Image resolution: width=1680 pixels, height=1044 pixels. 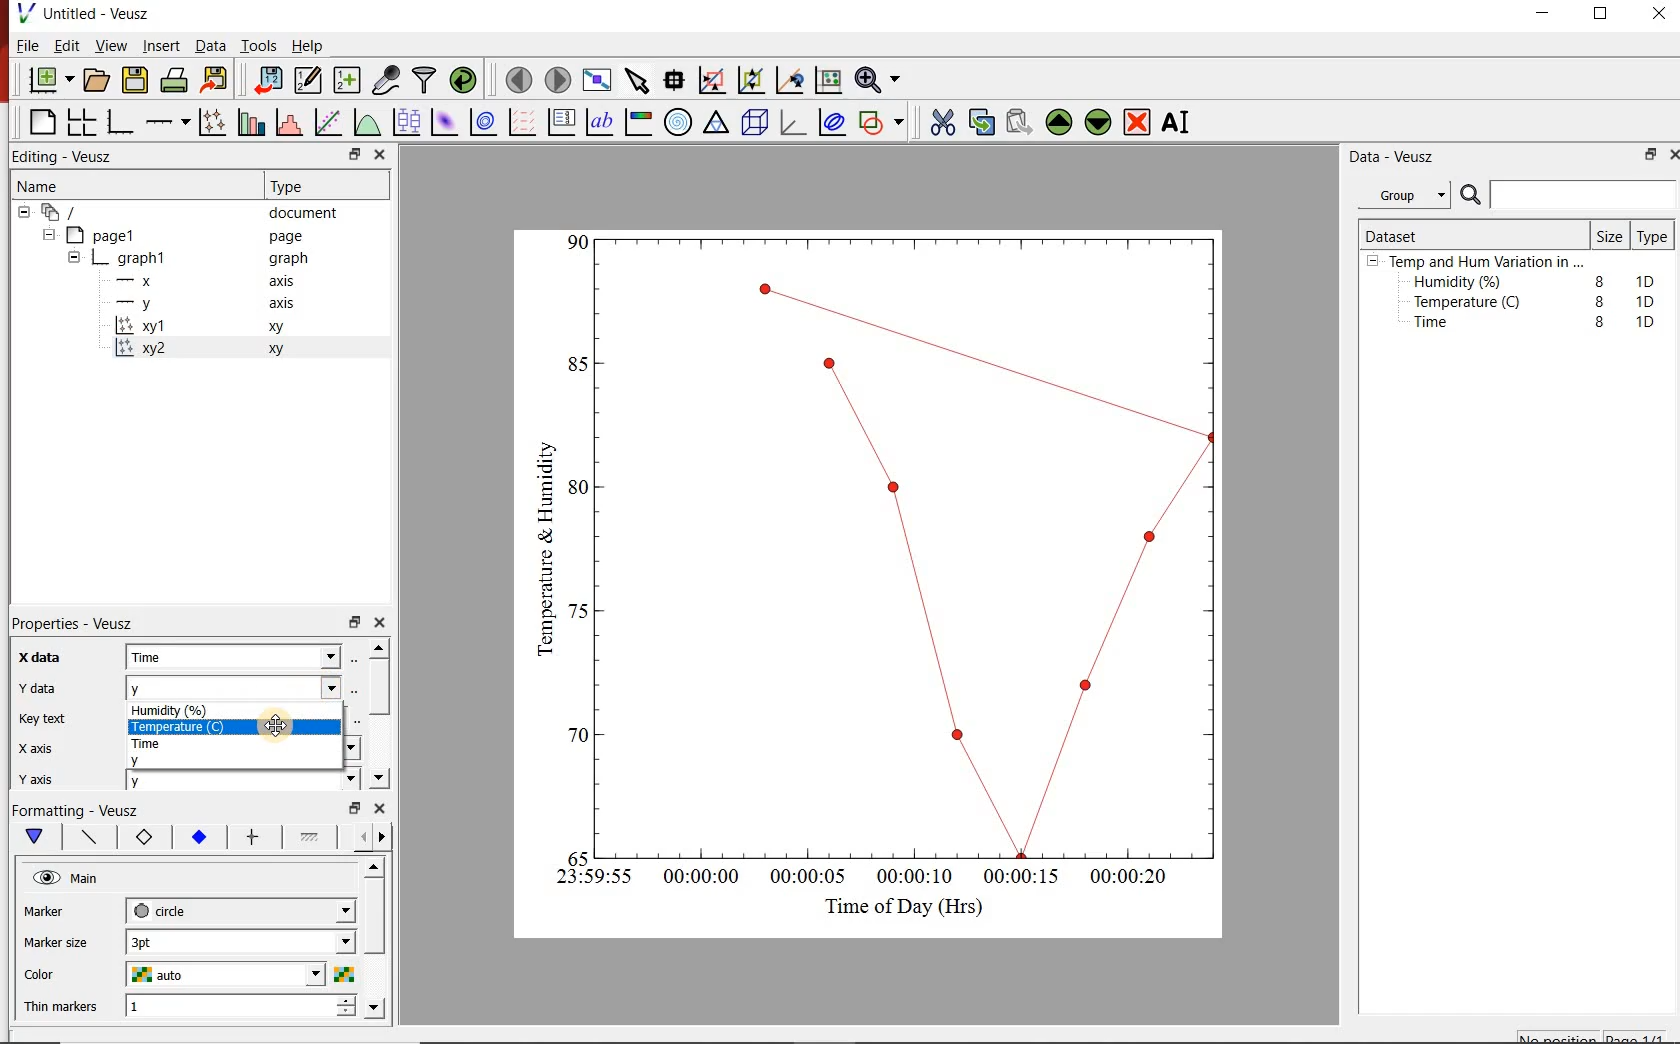 I want to click on x axis, so click(x=48, y=747).